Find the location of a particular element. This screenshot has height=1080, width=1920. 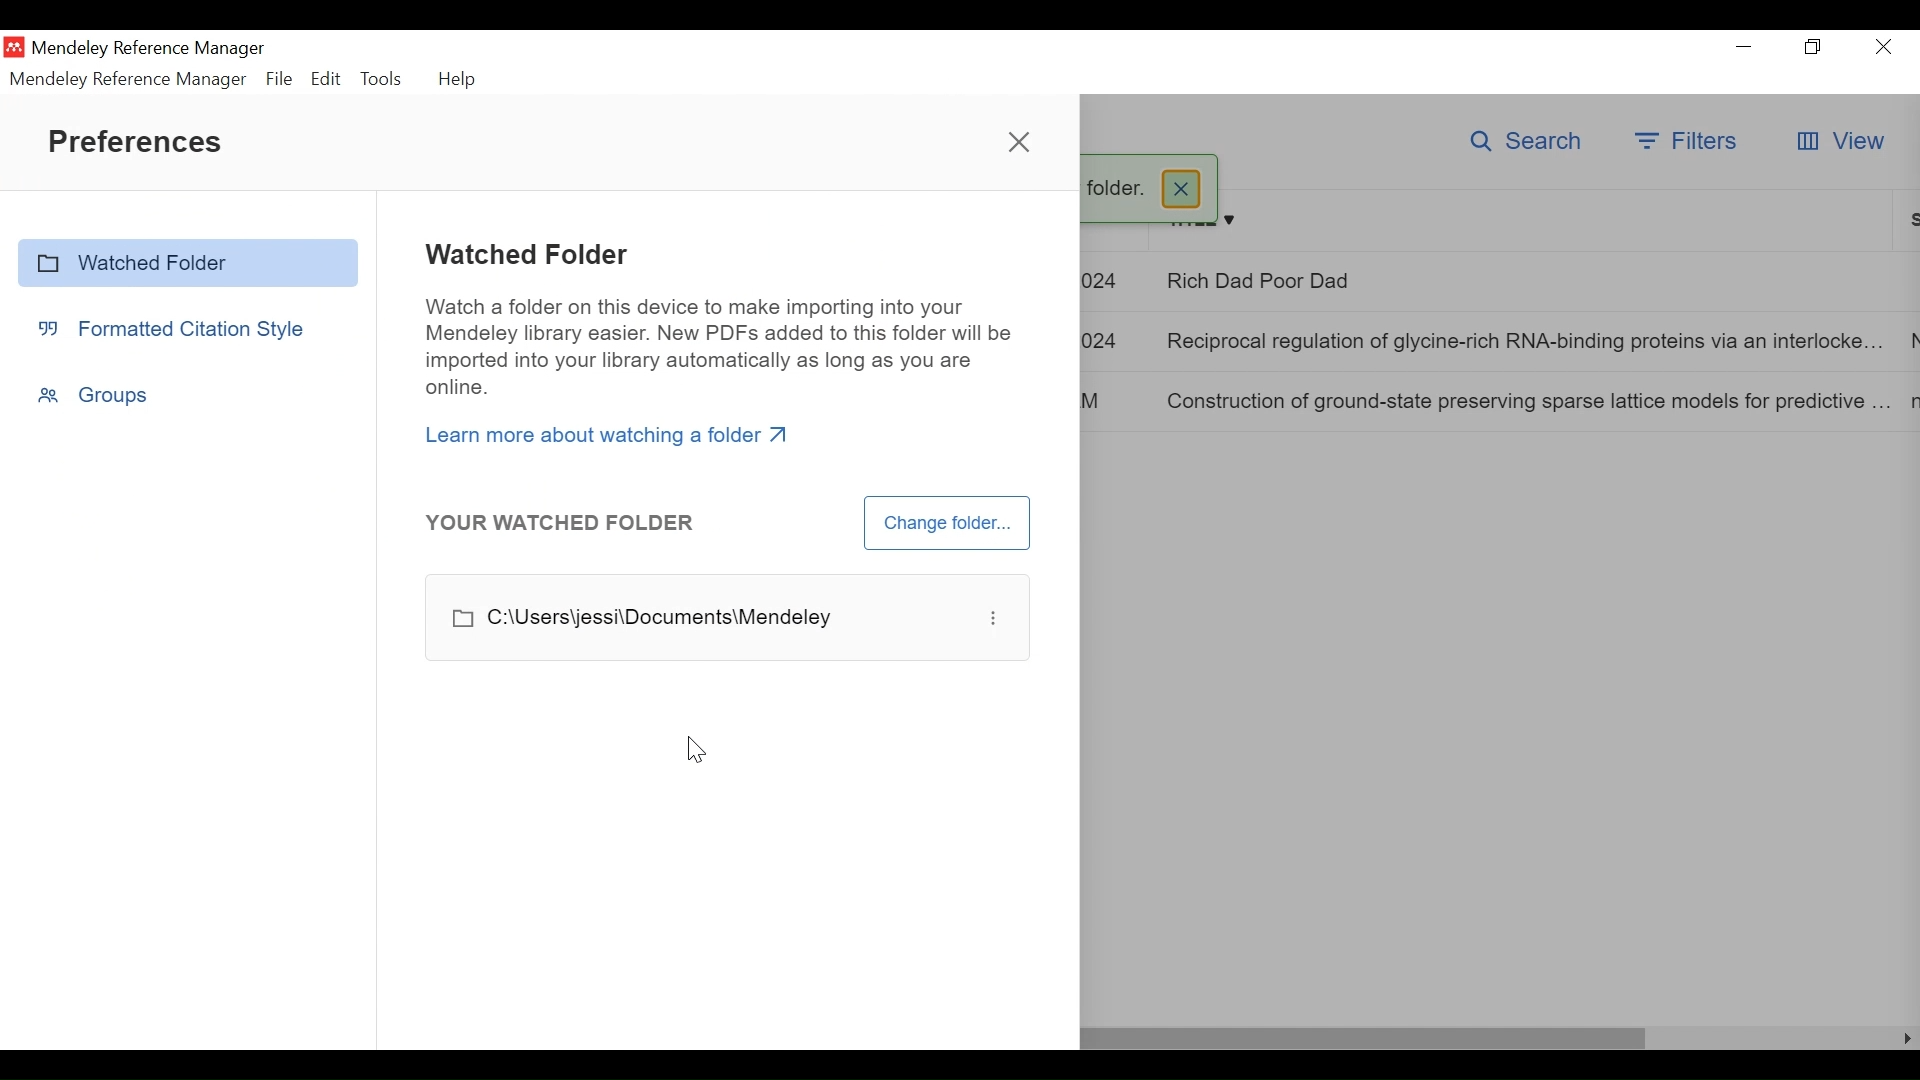

Preferences is located at coordinates (145, 143).